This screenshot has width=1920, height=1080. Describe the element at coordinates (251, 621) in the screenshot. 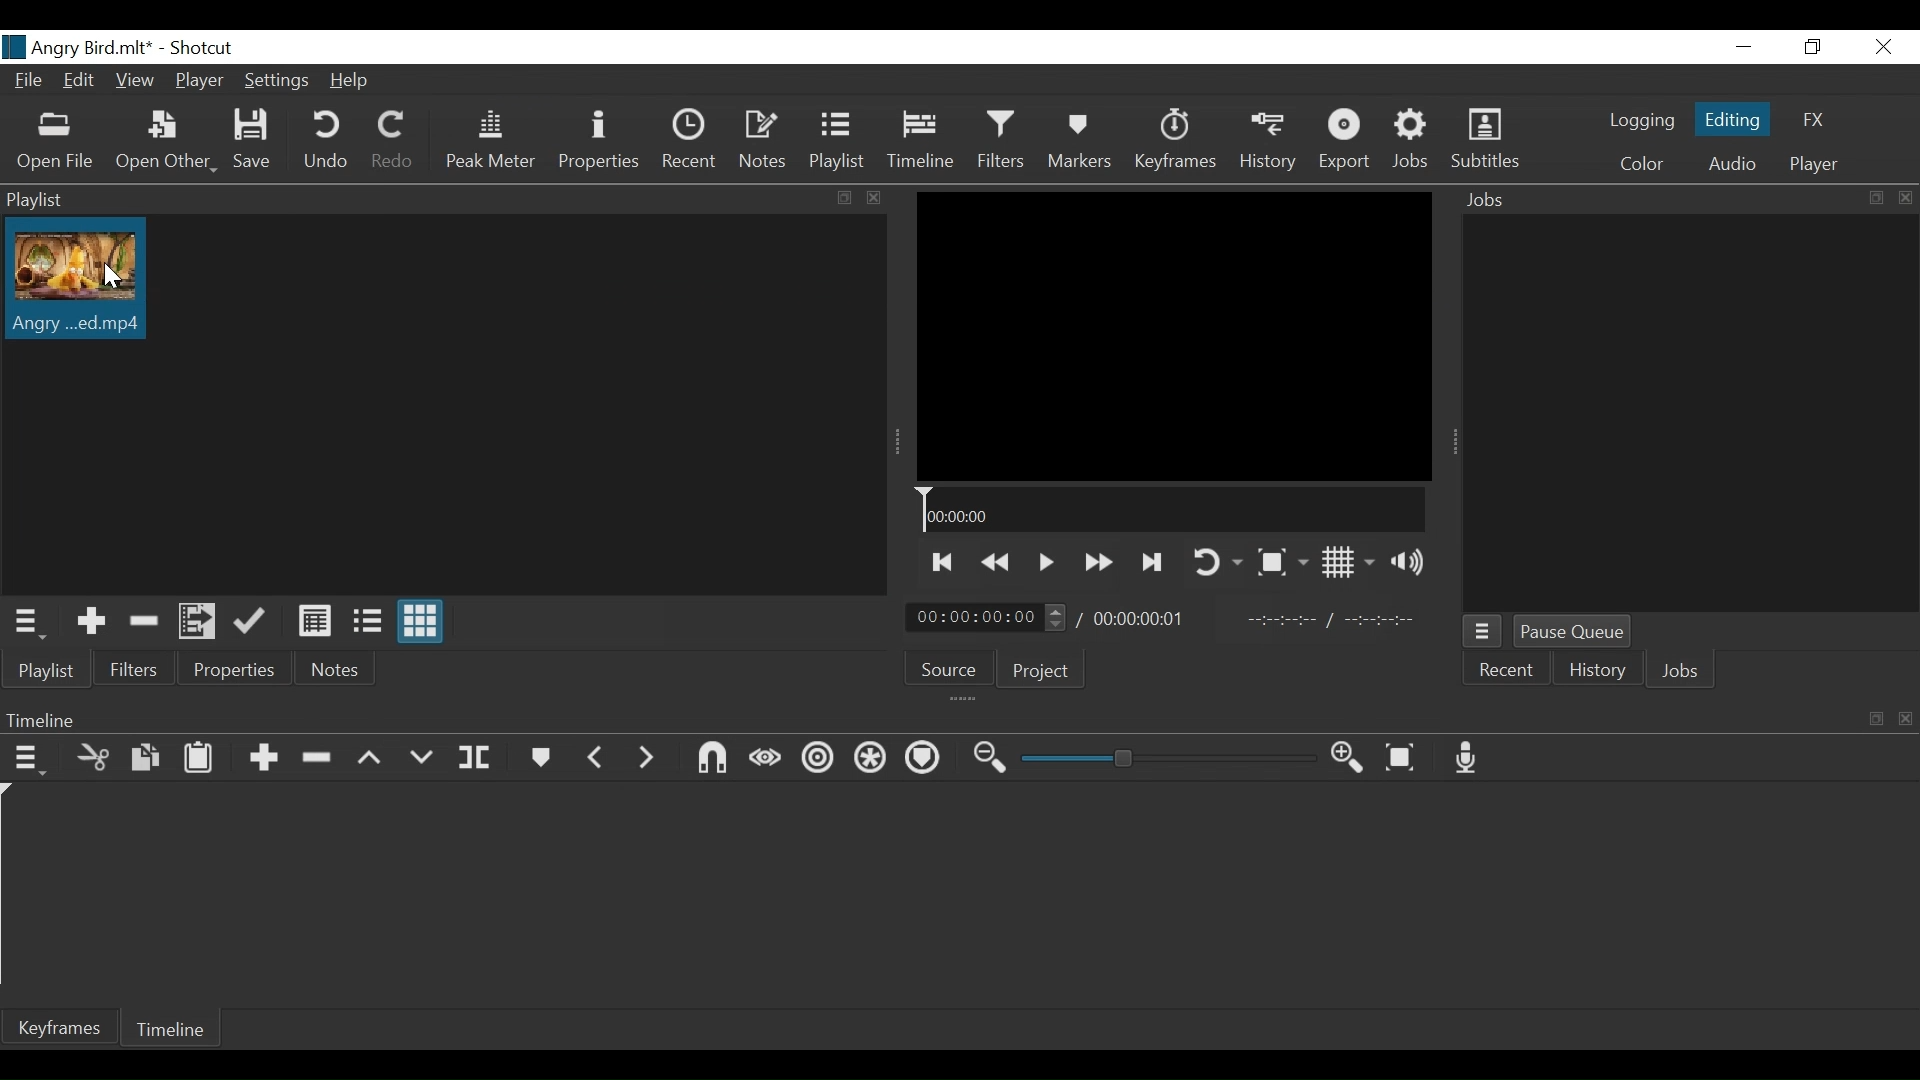

I see `Update` at that location.